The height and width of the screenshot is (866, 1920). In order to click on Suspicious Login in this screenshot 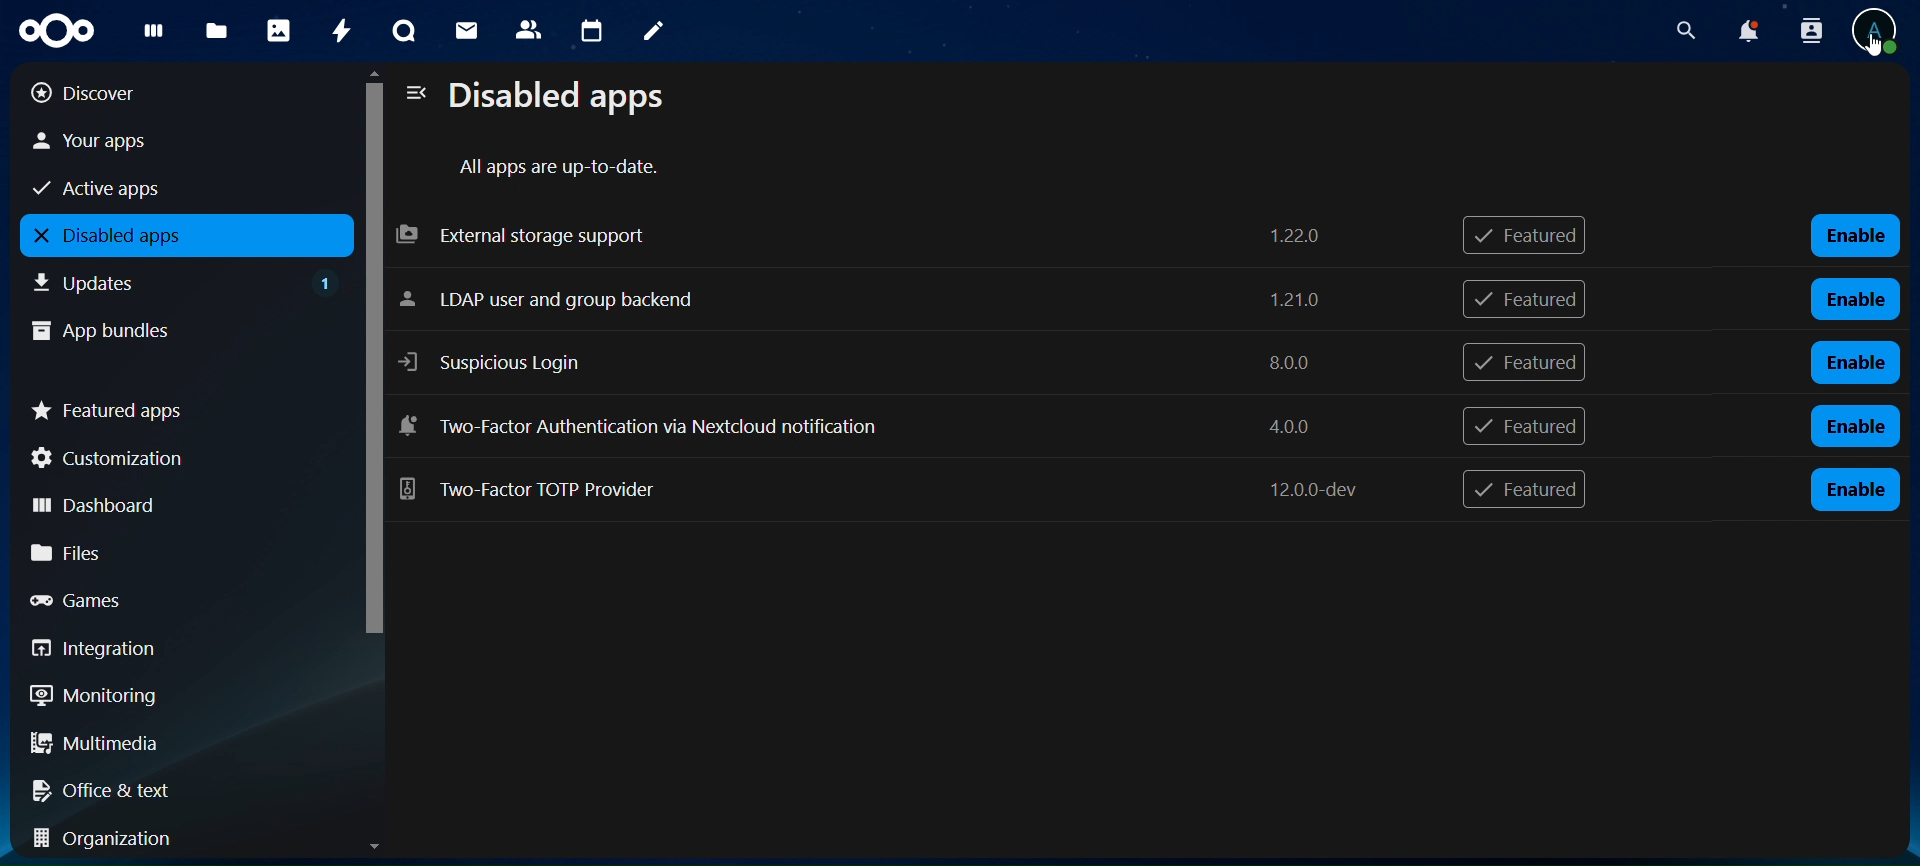, I will do `click(864, 363)`.